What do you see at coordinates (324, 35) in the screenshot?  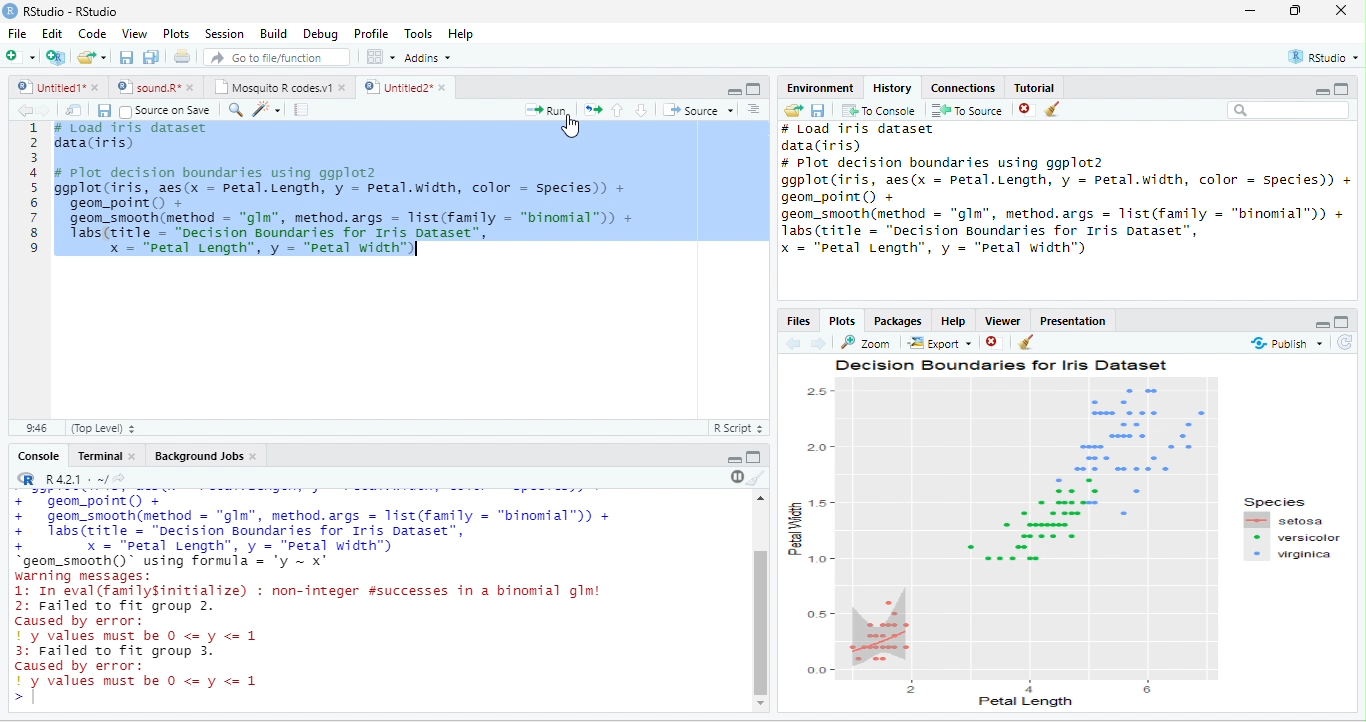 I see `Debug` at bounding box center [324, 35].